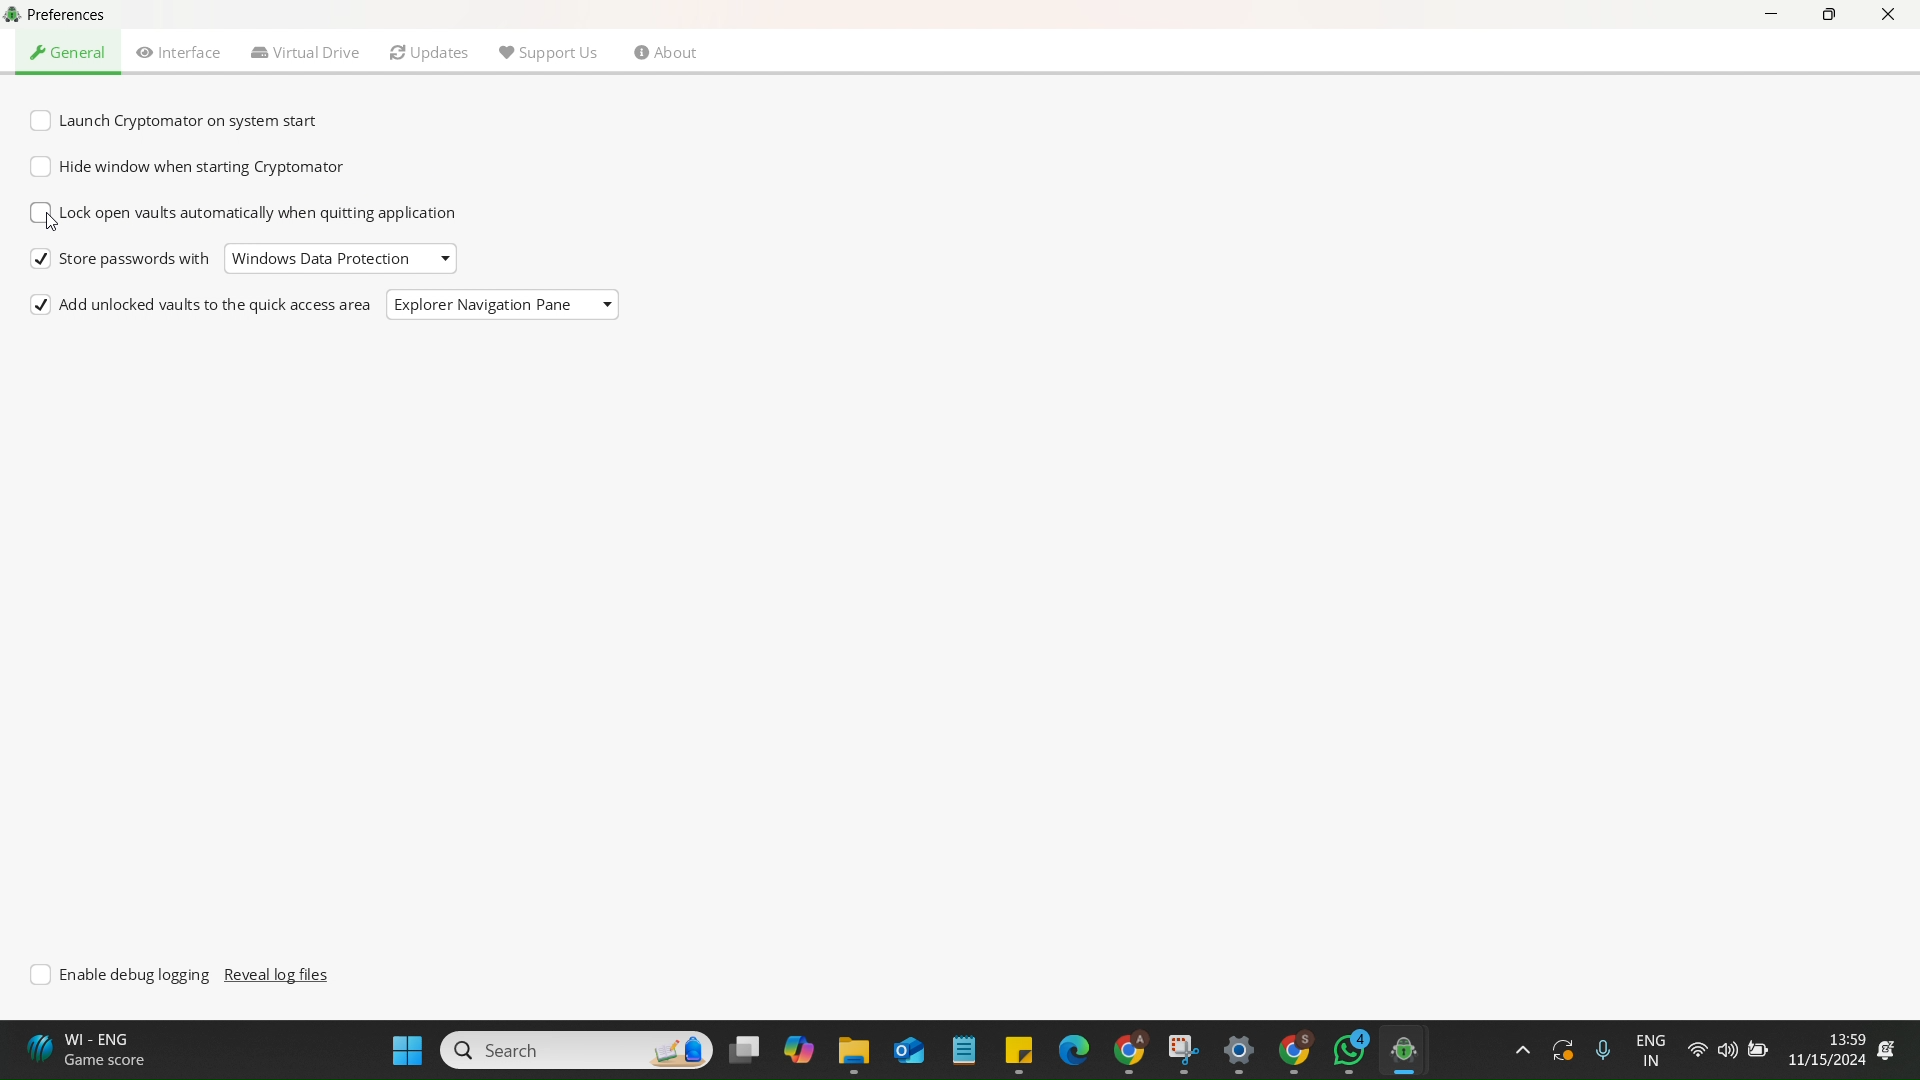 This screenshot has width=1920, height=1080. What do you see at coordinates (1653, 1051) in the screenshot?
I see `Language` at bounding box center [1653, 1051].